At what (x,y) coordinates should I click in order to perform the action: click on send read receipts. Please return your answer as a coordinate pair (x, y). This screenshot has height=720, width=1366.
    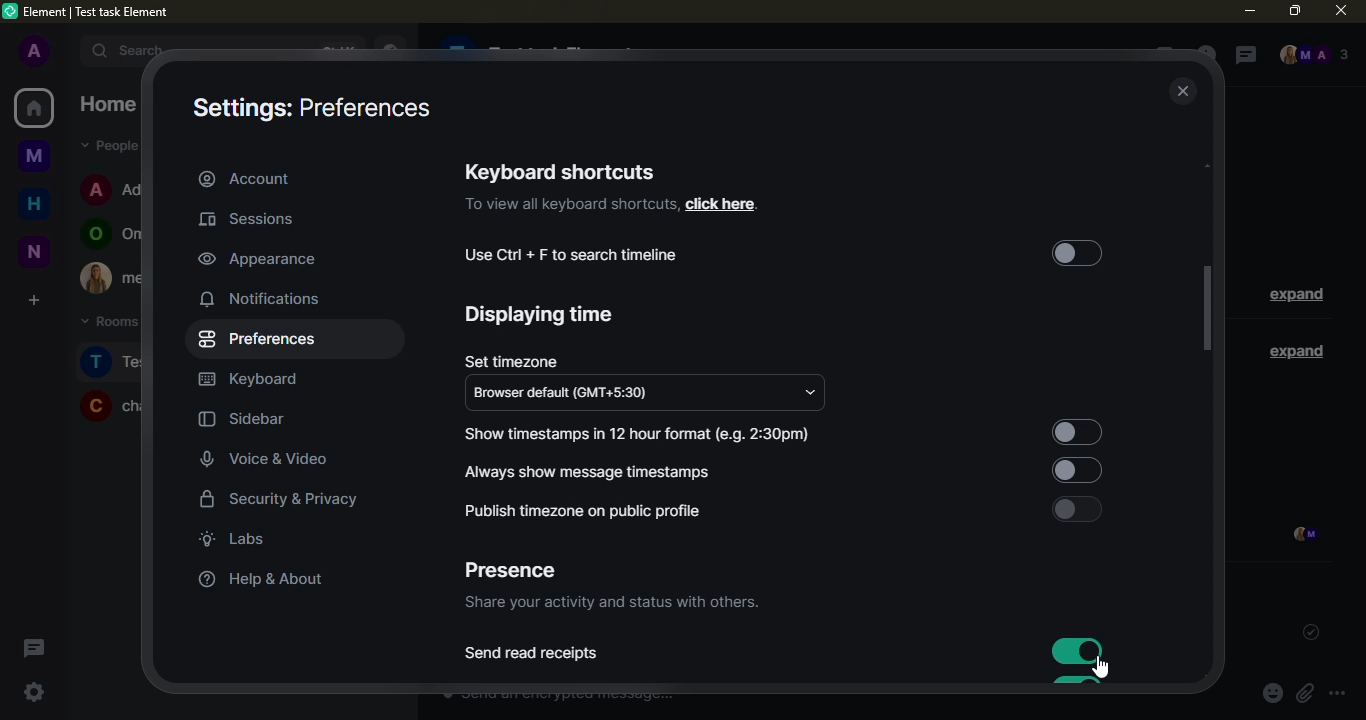
    Looking at the image, I should click on (533, 654).